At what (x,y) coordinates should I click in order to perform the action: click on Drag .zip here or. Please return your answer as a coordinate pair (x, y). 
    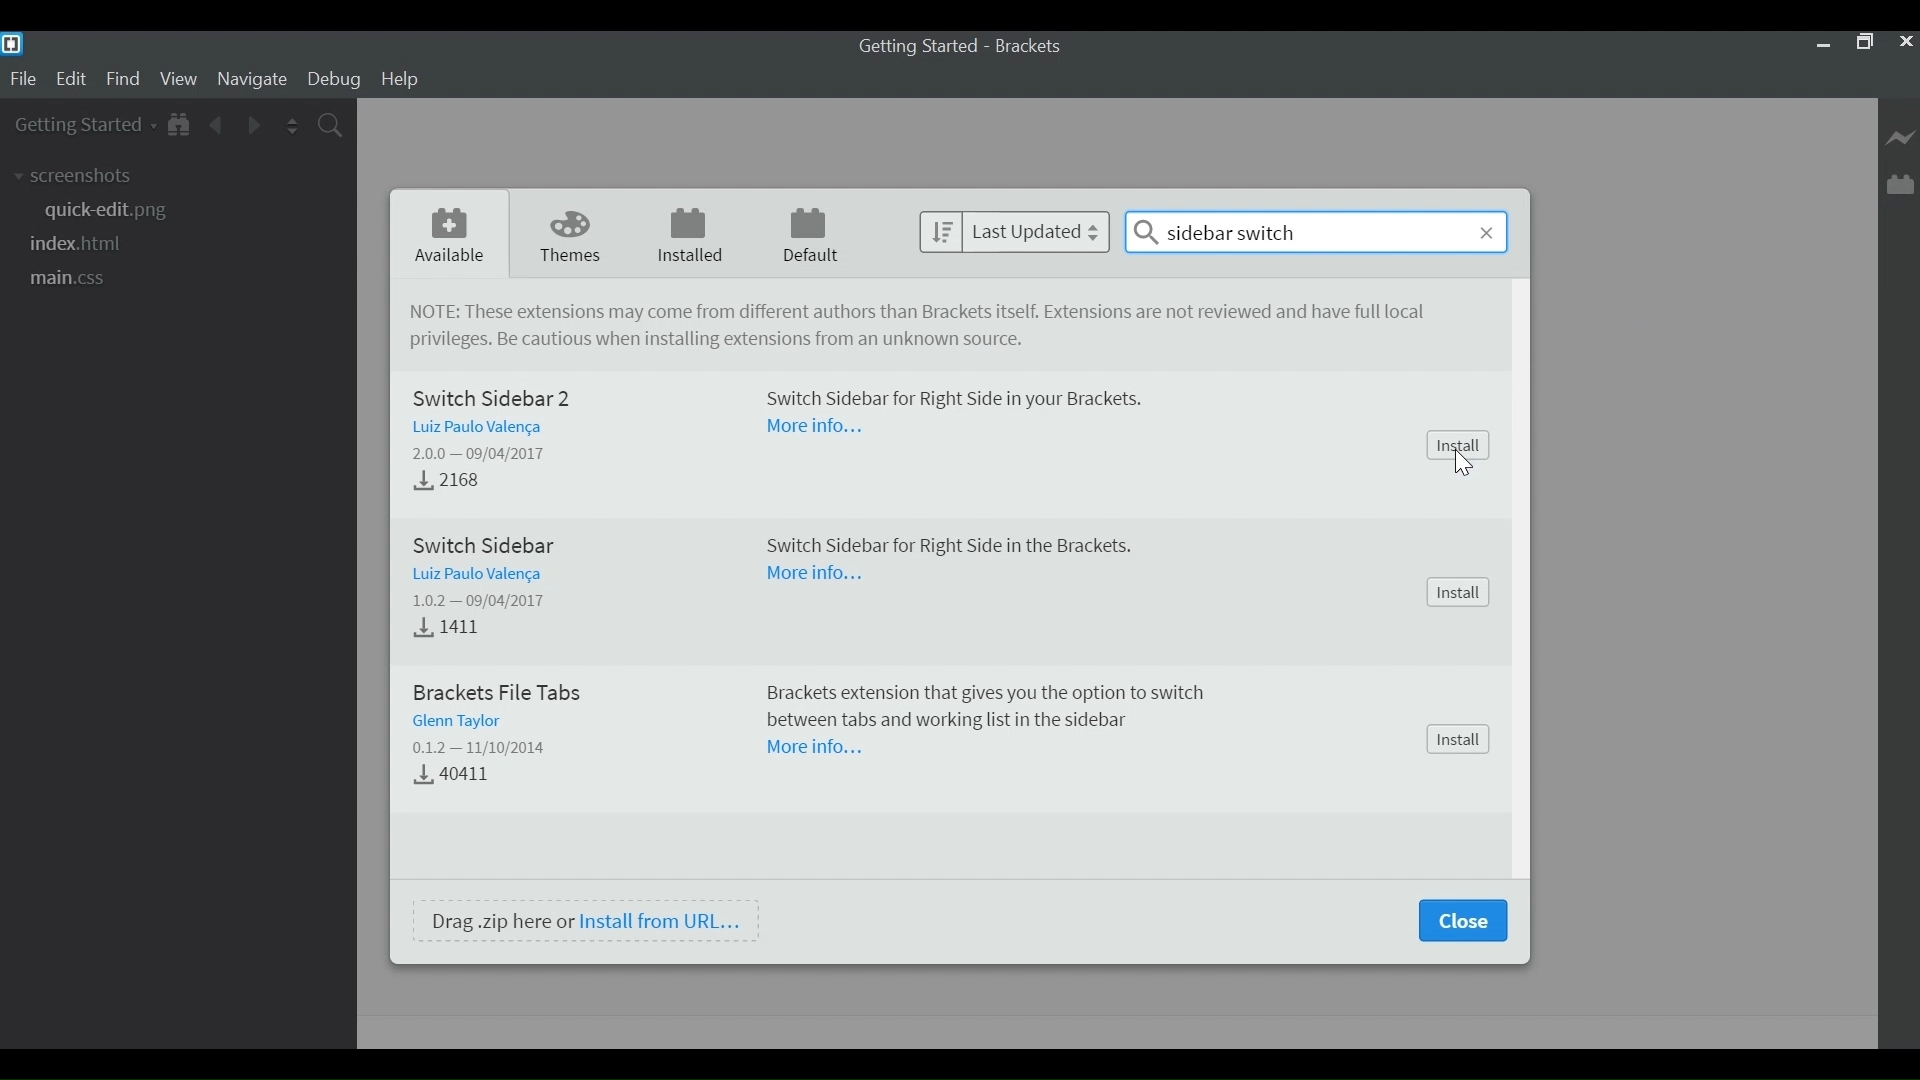
    Looking at the image, I should click on (500, 921).